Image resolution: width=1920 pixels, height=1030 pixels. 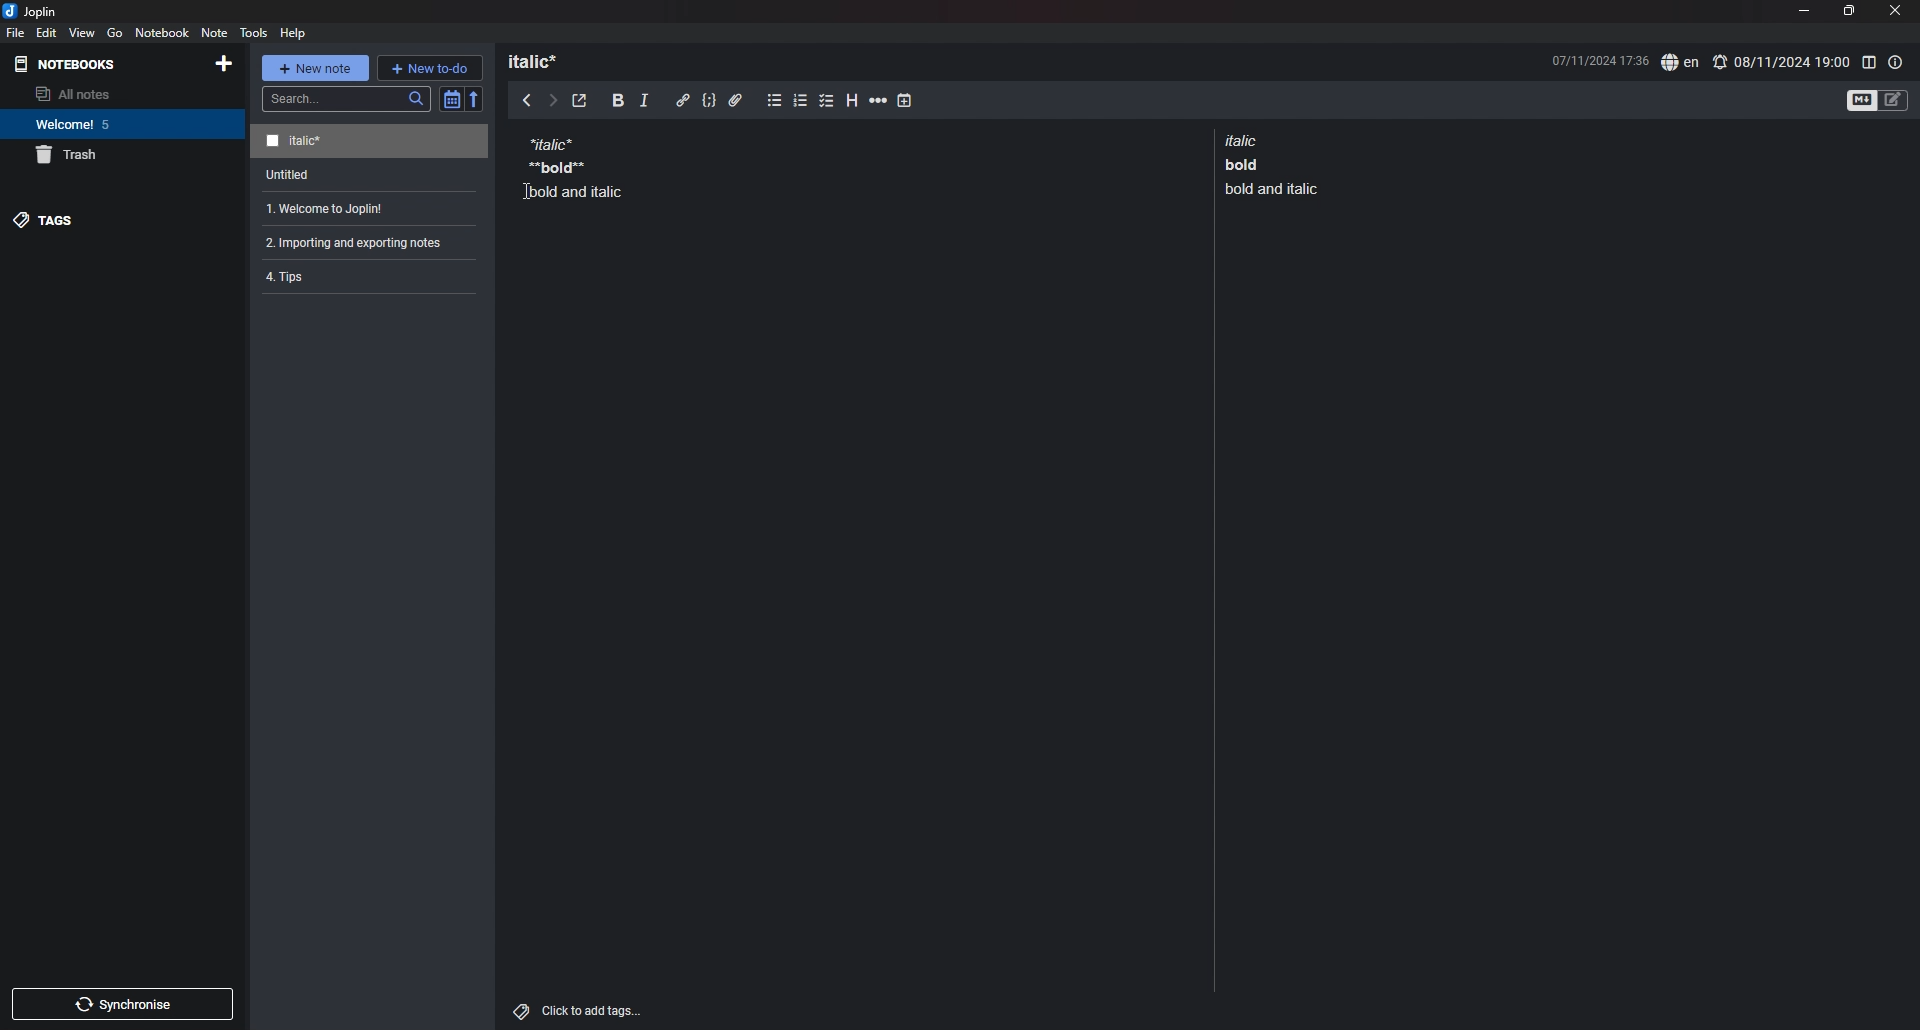 What do you see at coordinates (1868, 62) in the screenshot?
I see `toggle editor layout` at bounding box center [1868, 62].